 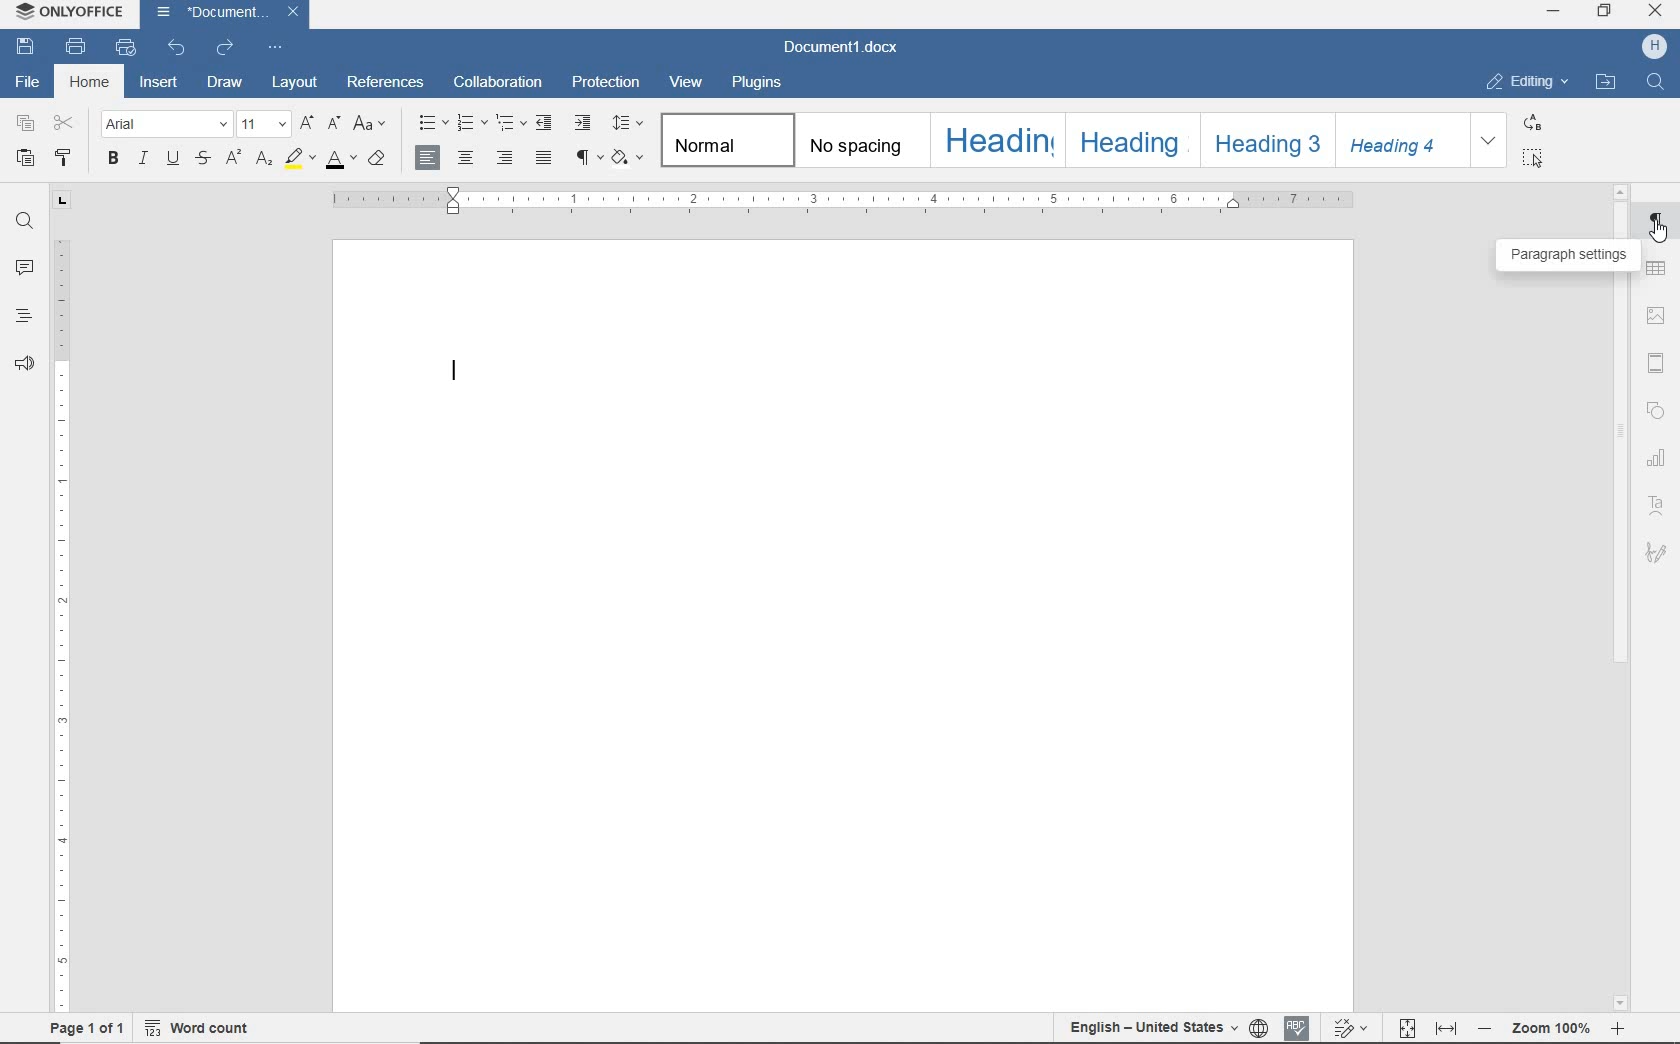 I want to click on paste, so click(x=25, y=158).